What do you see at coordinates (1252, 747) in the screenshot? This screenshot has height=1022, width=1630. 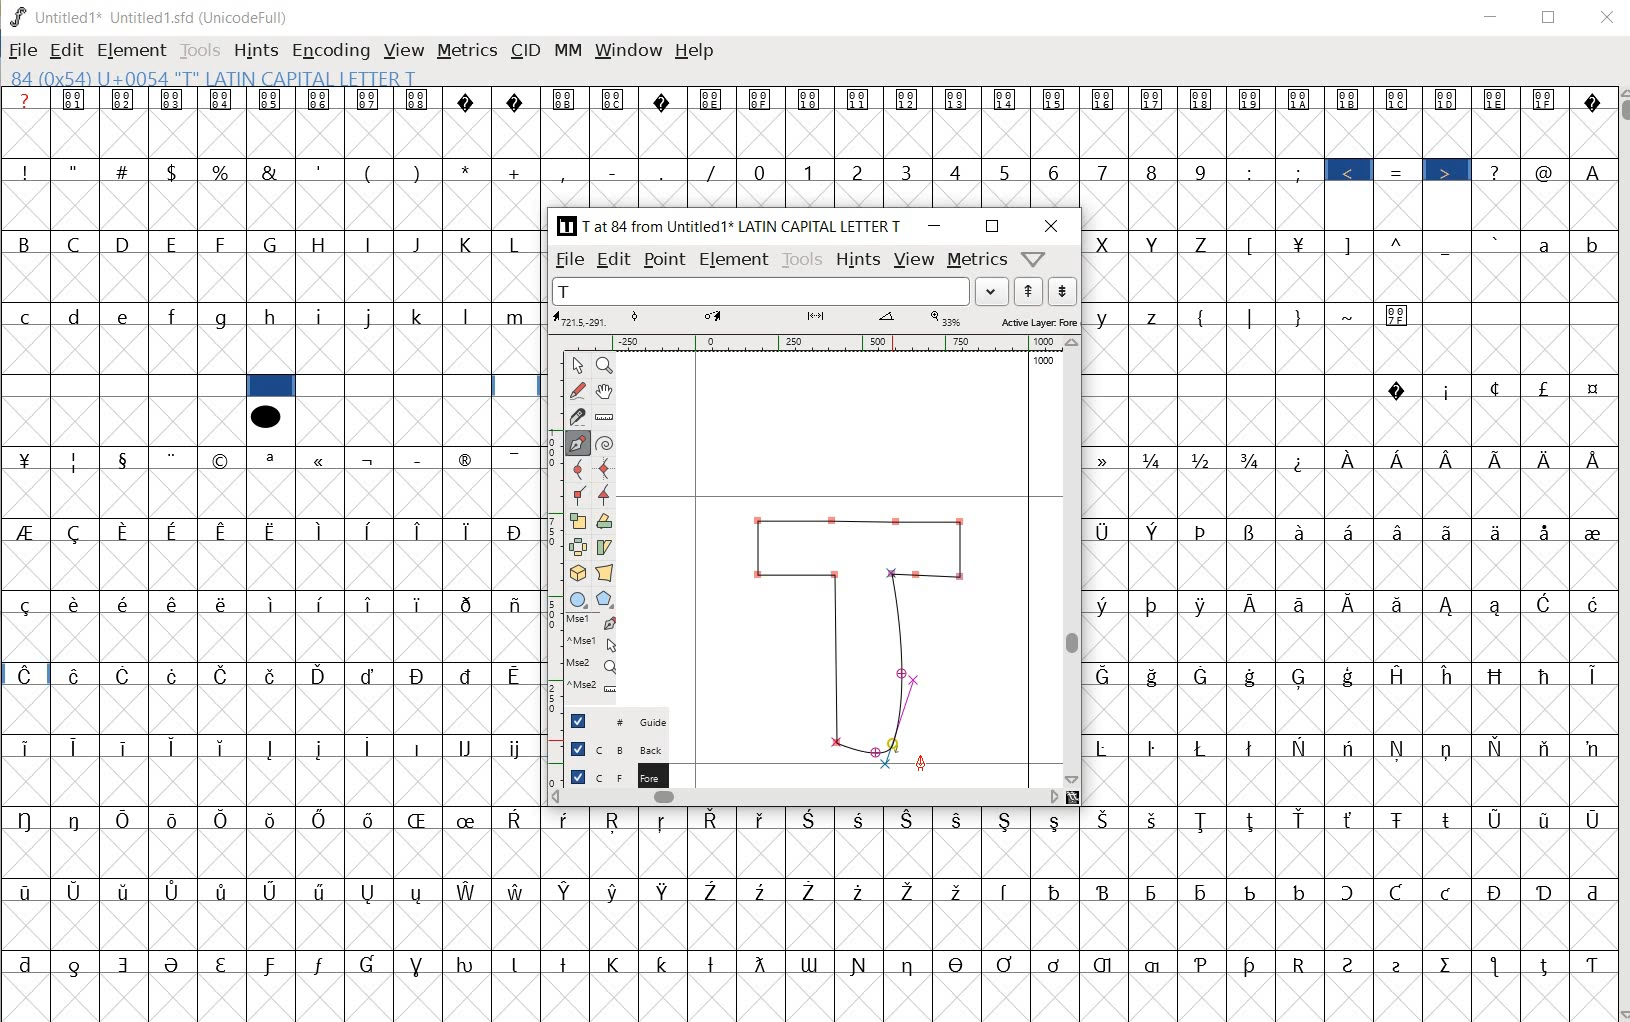 I see `Symbol` at bounding box center [1252, 747].